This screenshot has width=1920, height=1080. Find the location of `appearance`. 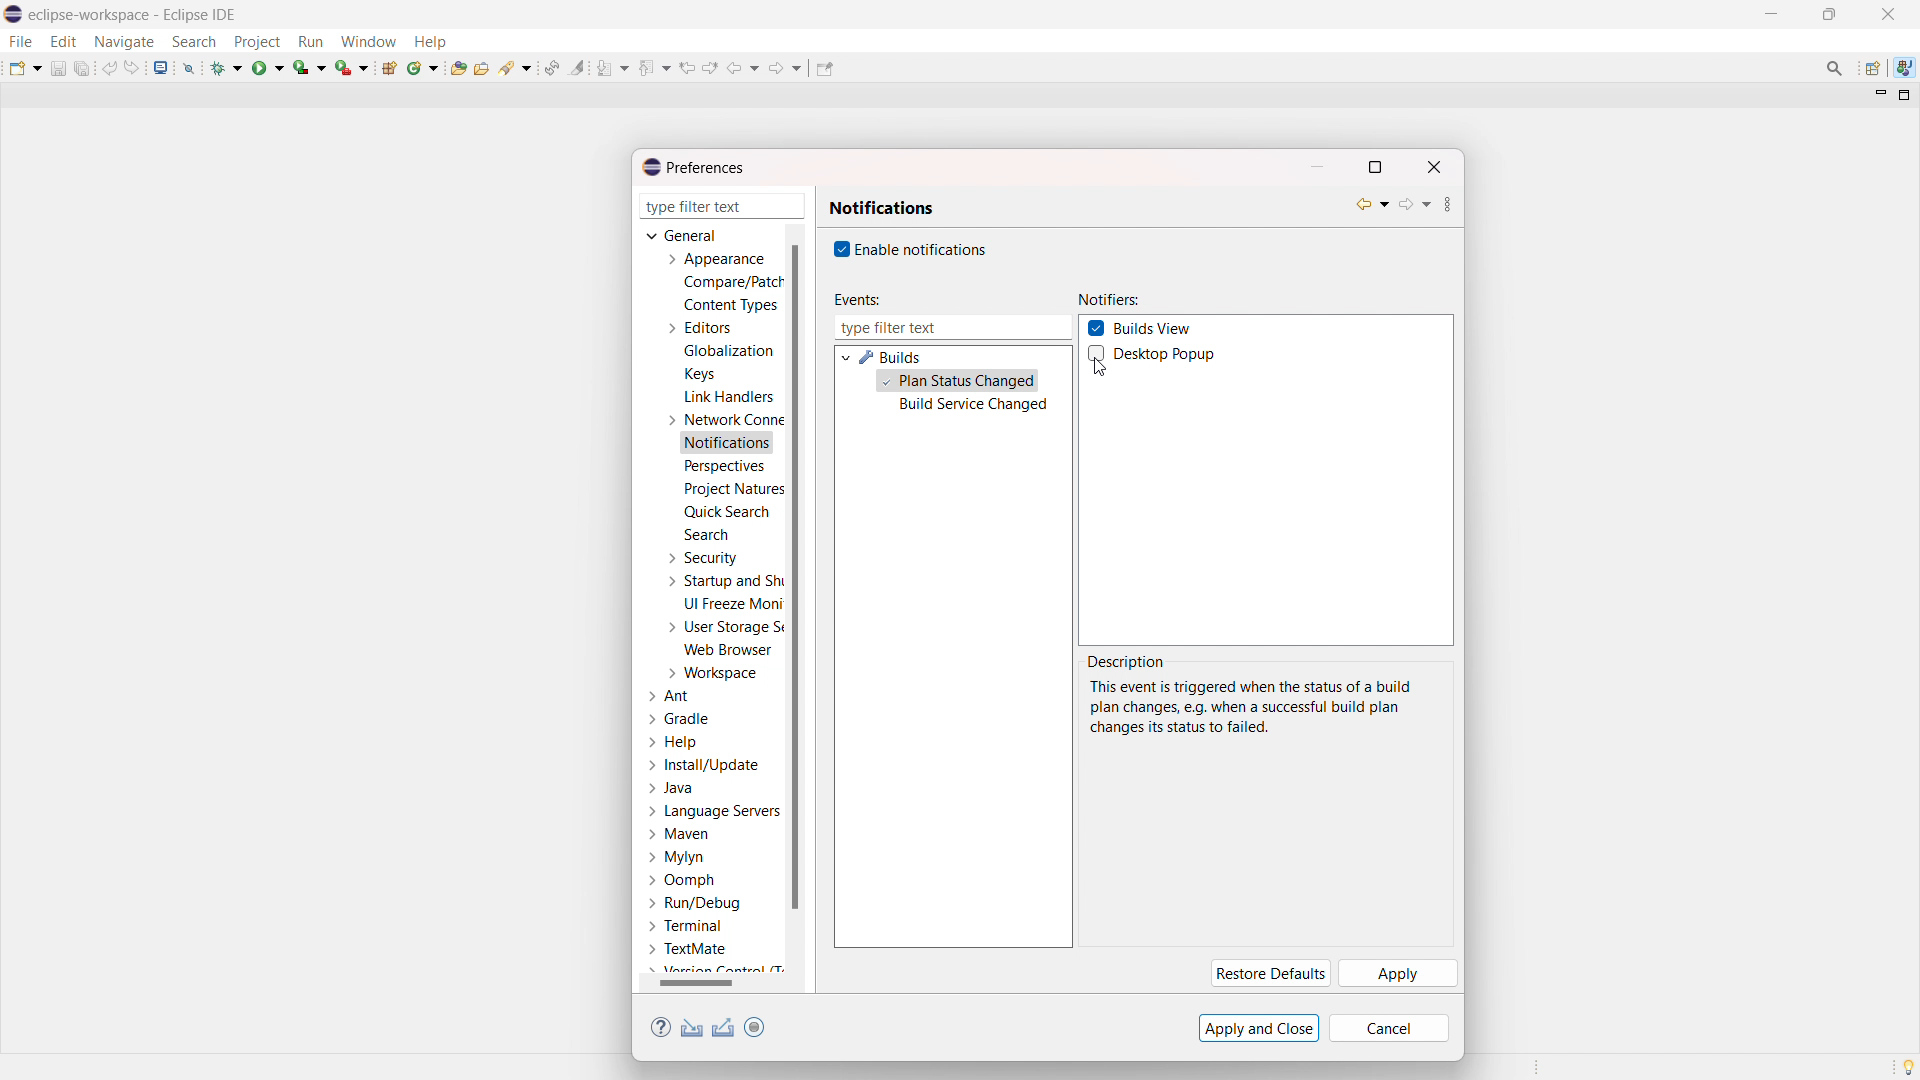

appearance is located at coordinates (714, 259).